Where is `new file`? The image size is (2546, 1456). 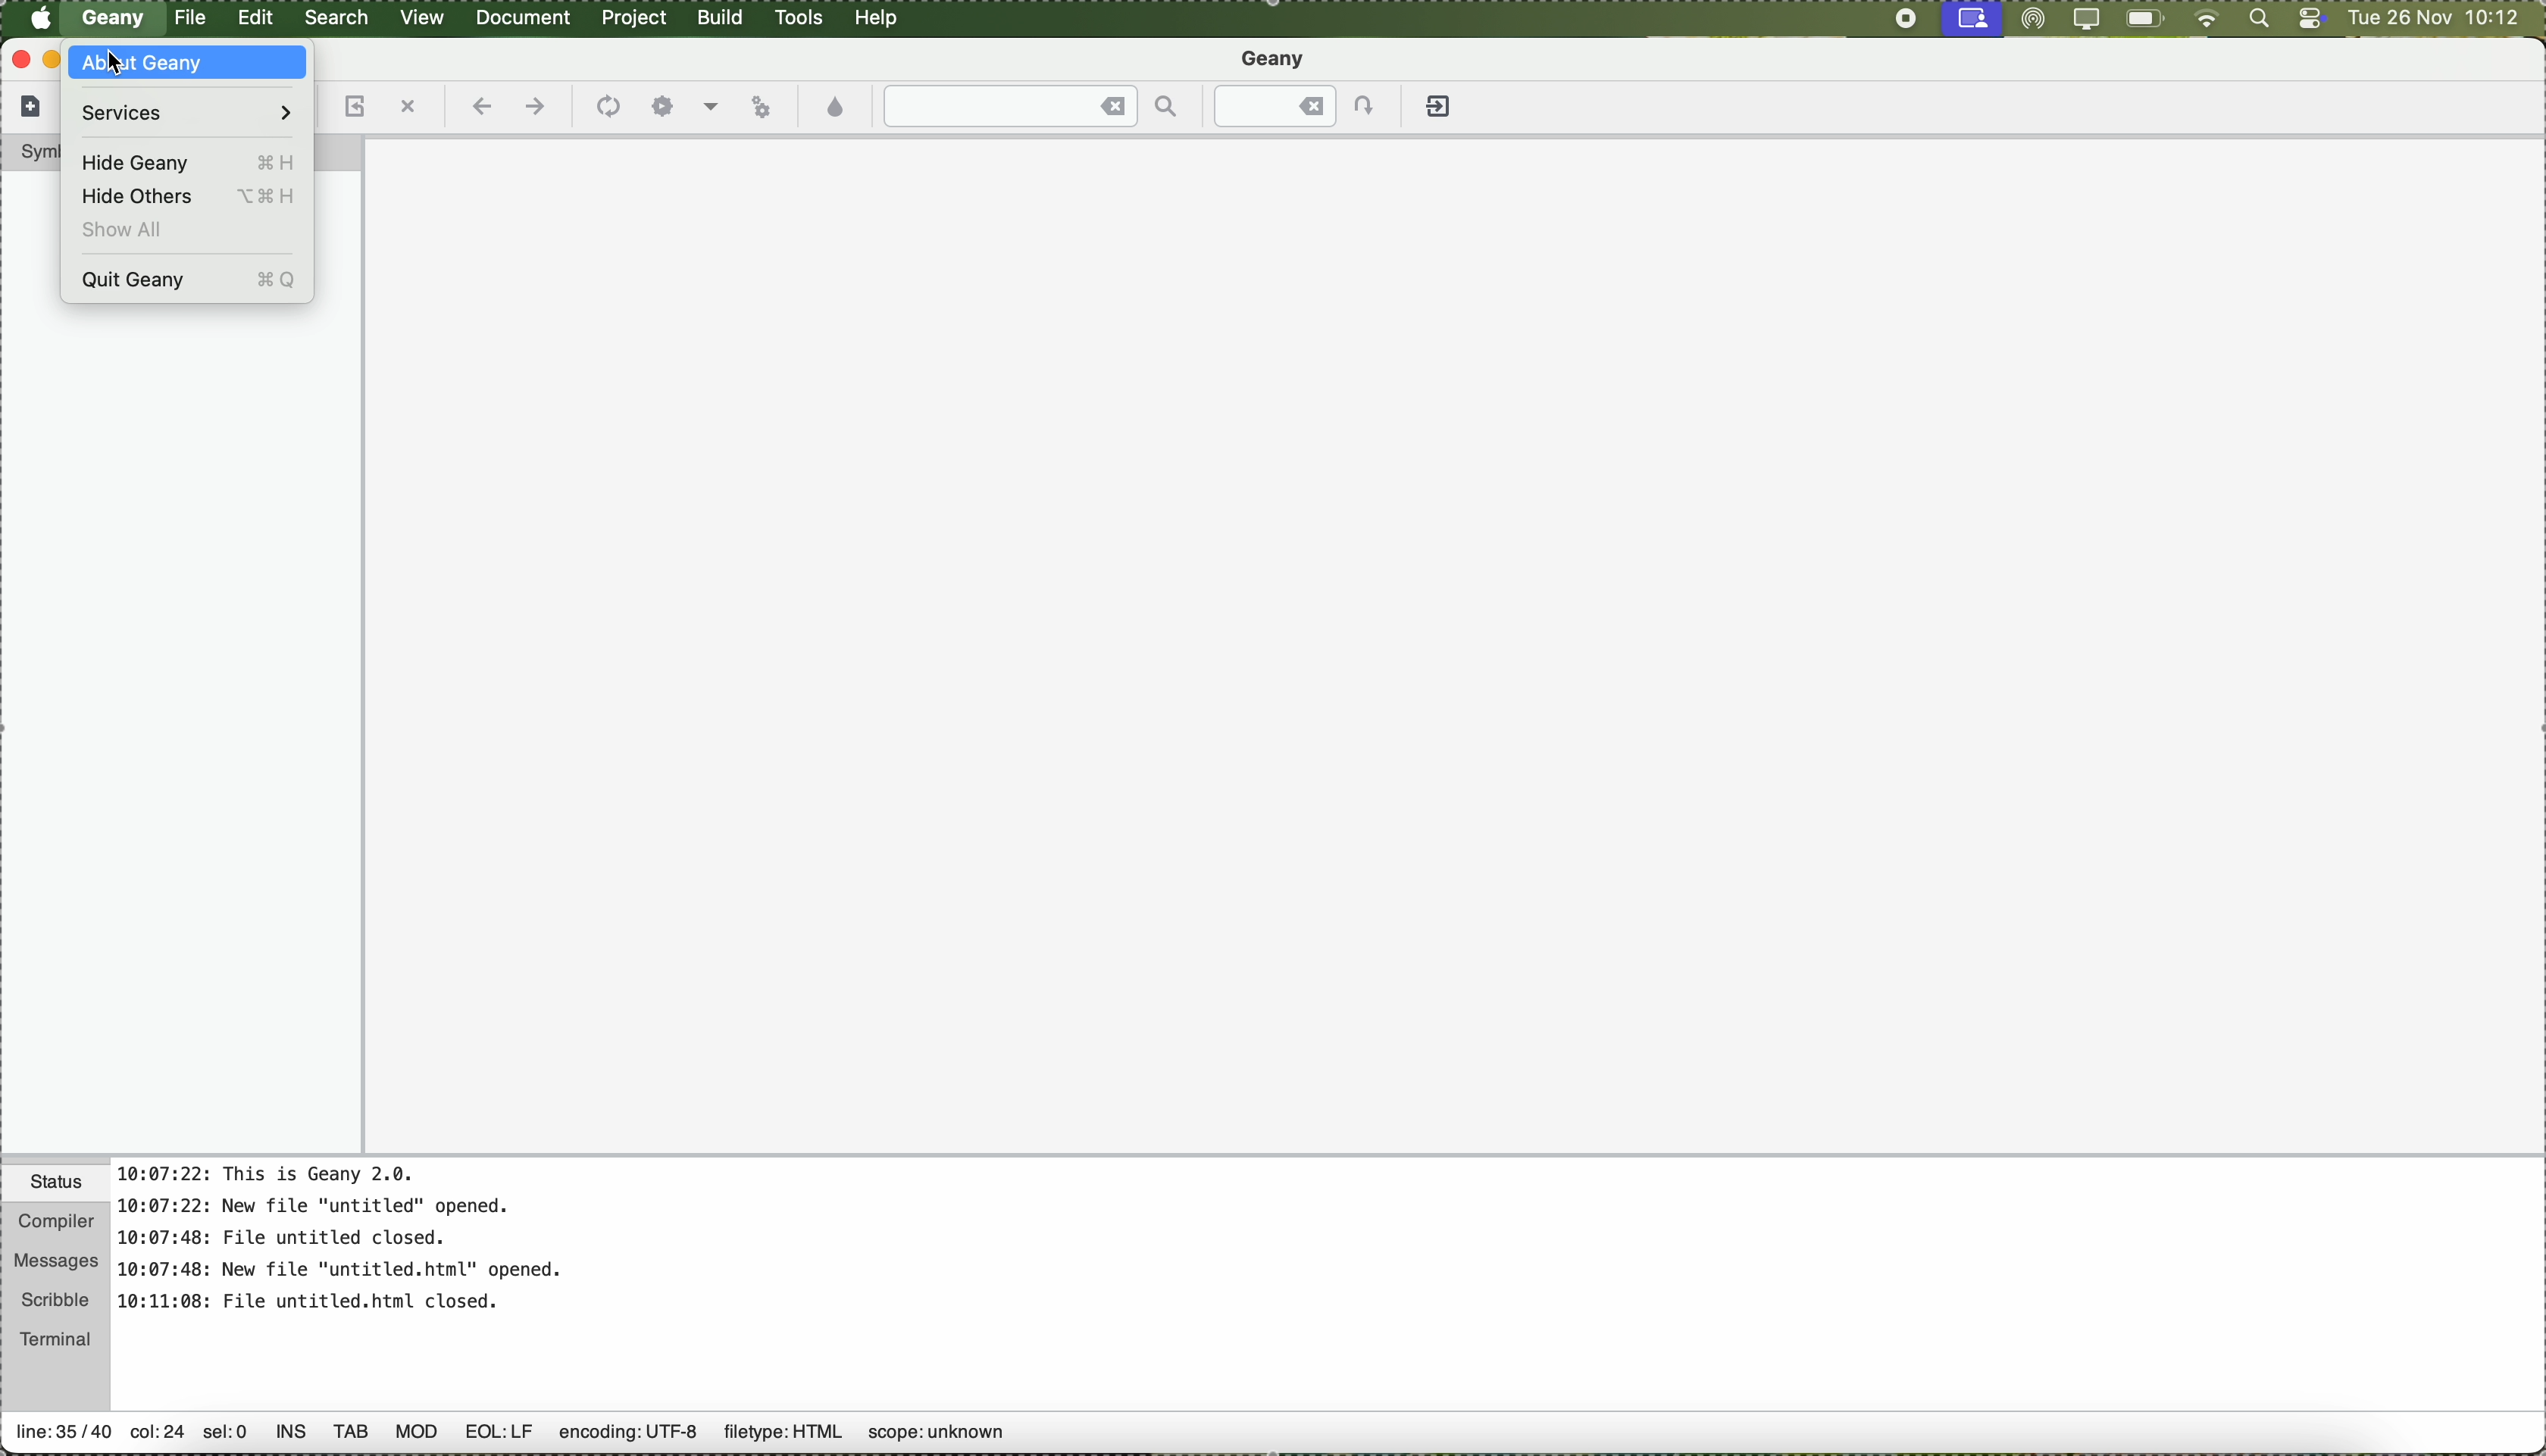
new file is located at coordinates (31, 111).